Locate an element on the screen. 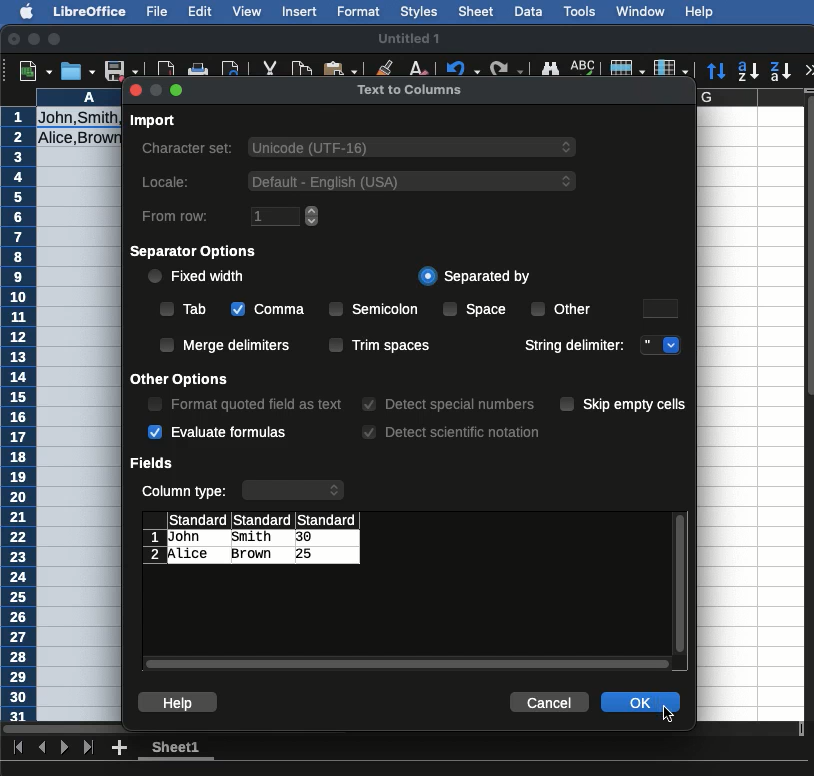 This screenshot has width=814, height=776. Window is located at coordinates (644, 12).